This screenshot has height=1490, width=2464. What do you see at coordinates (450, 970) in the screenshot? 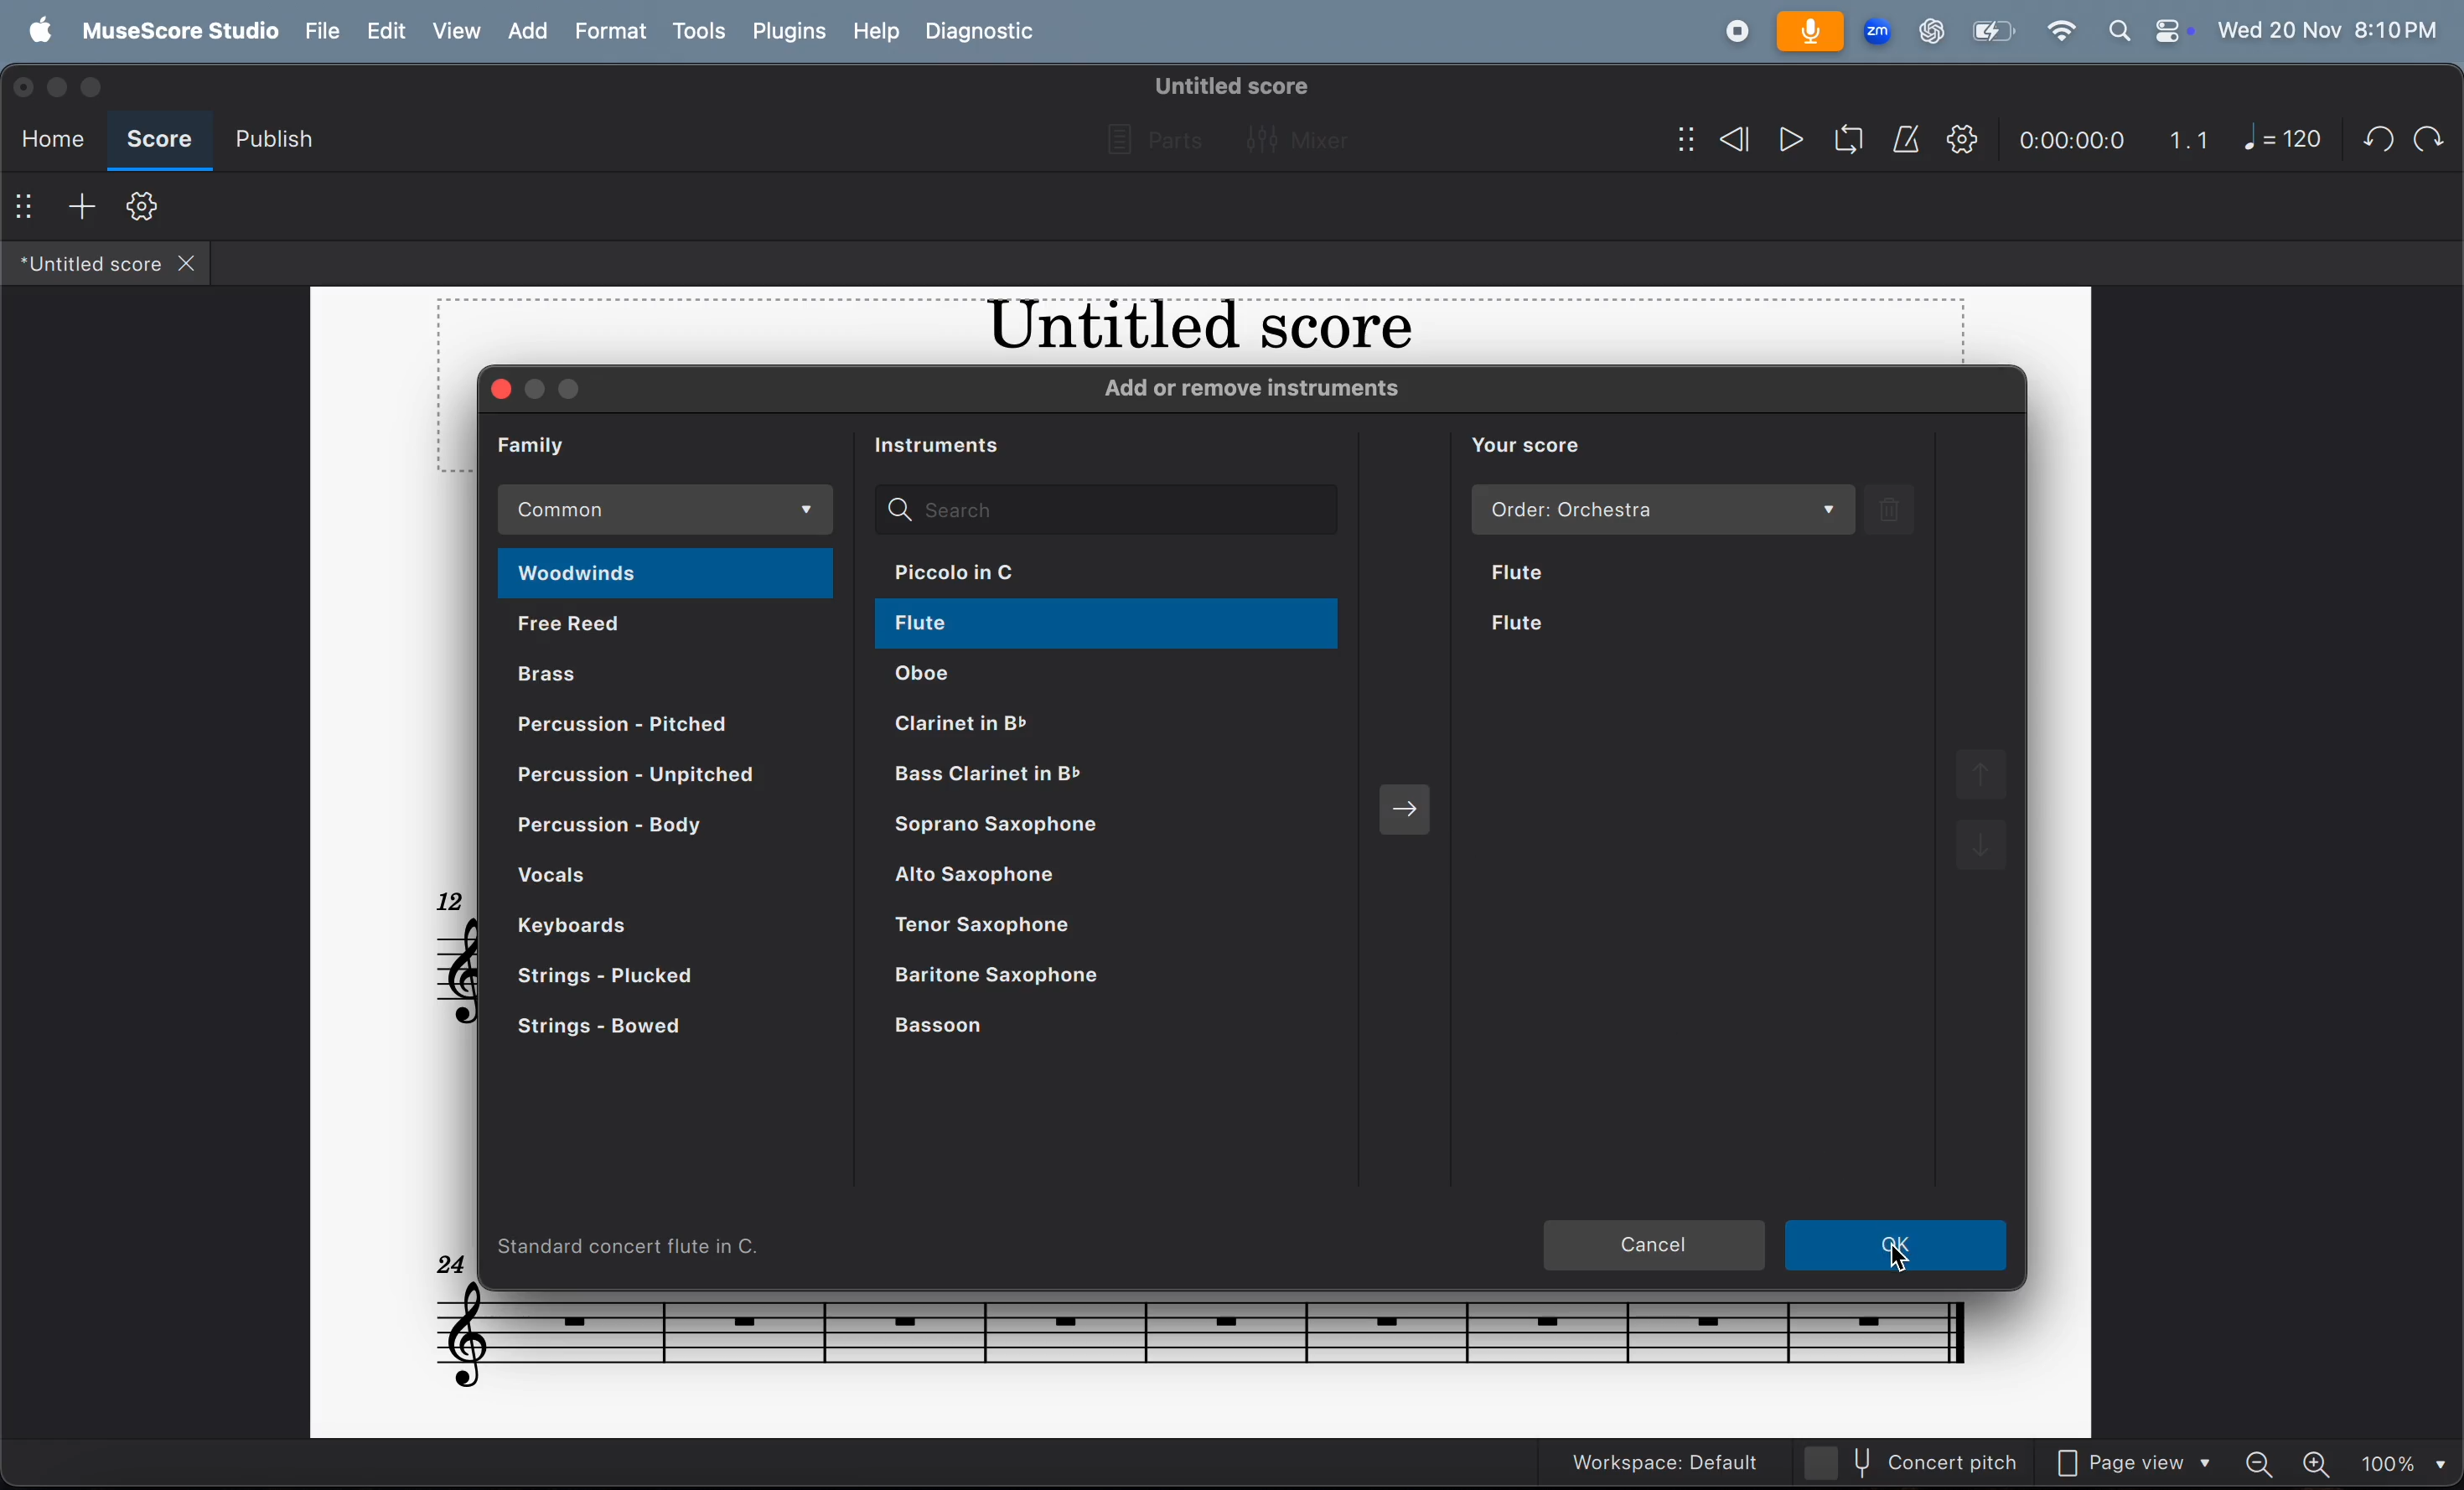
I see `notes` at bounding box center [450, 970].